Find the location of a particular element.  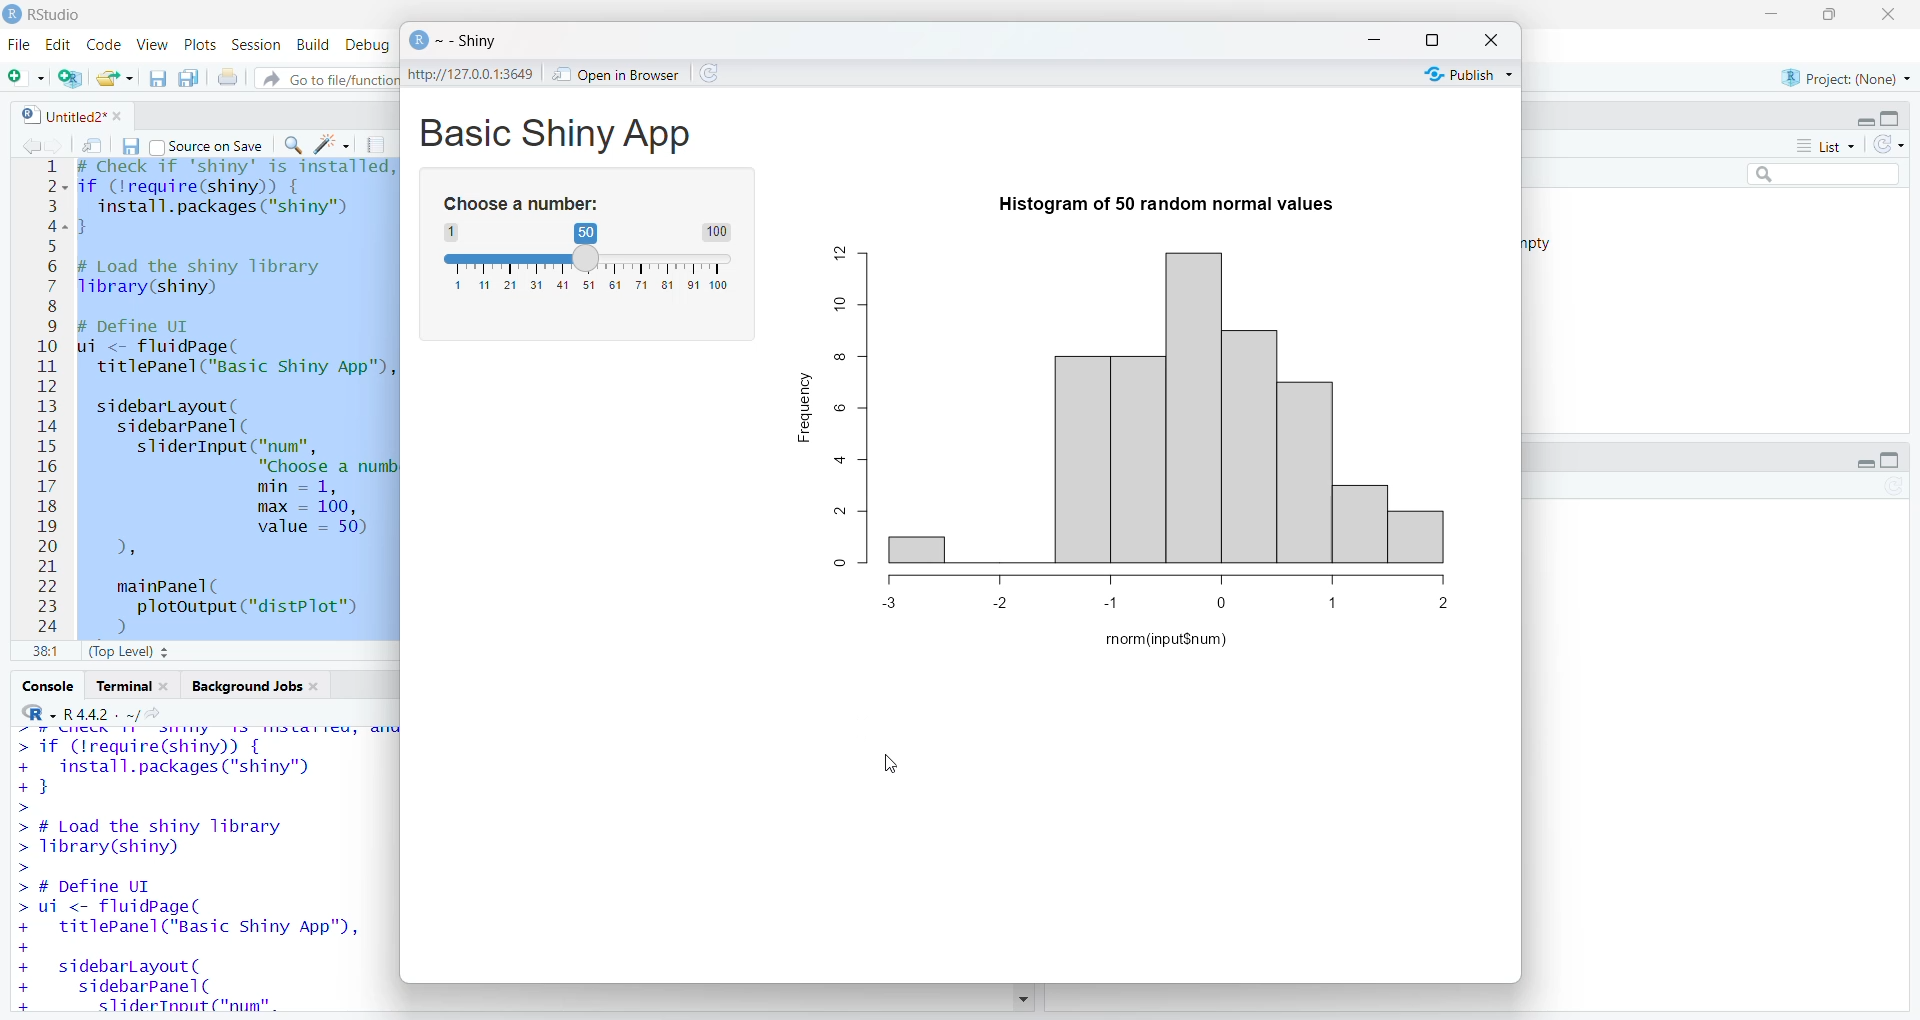

save is located at coordinates (129, 146).